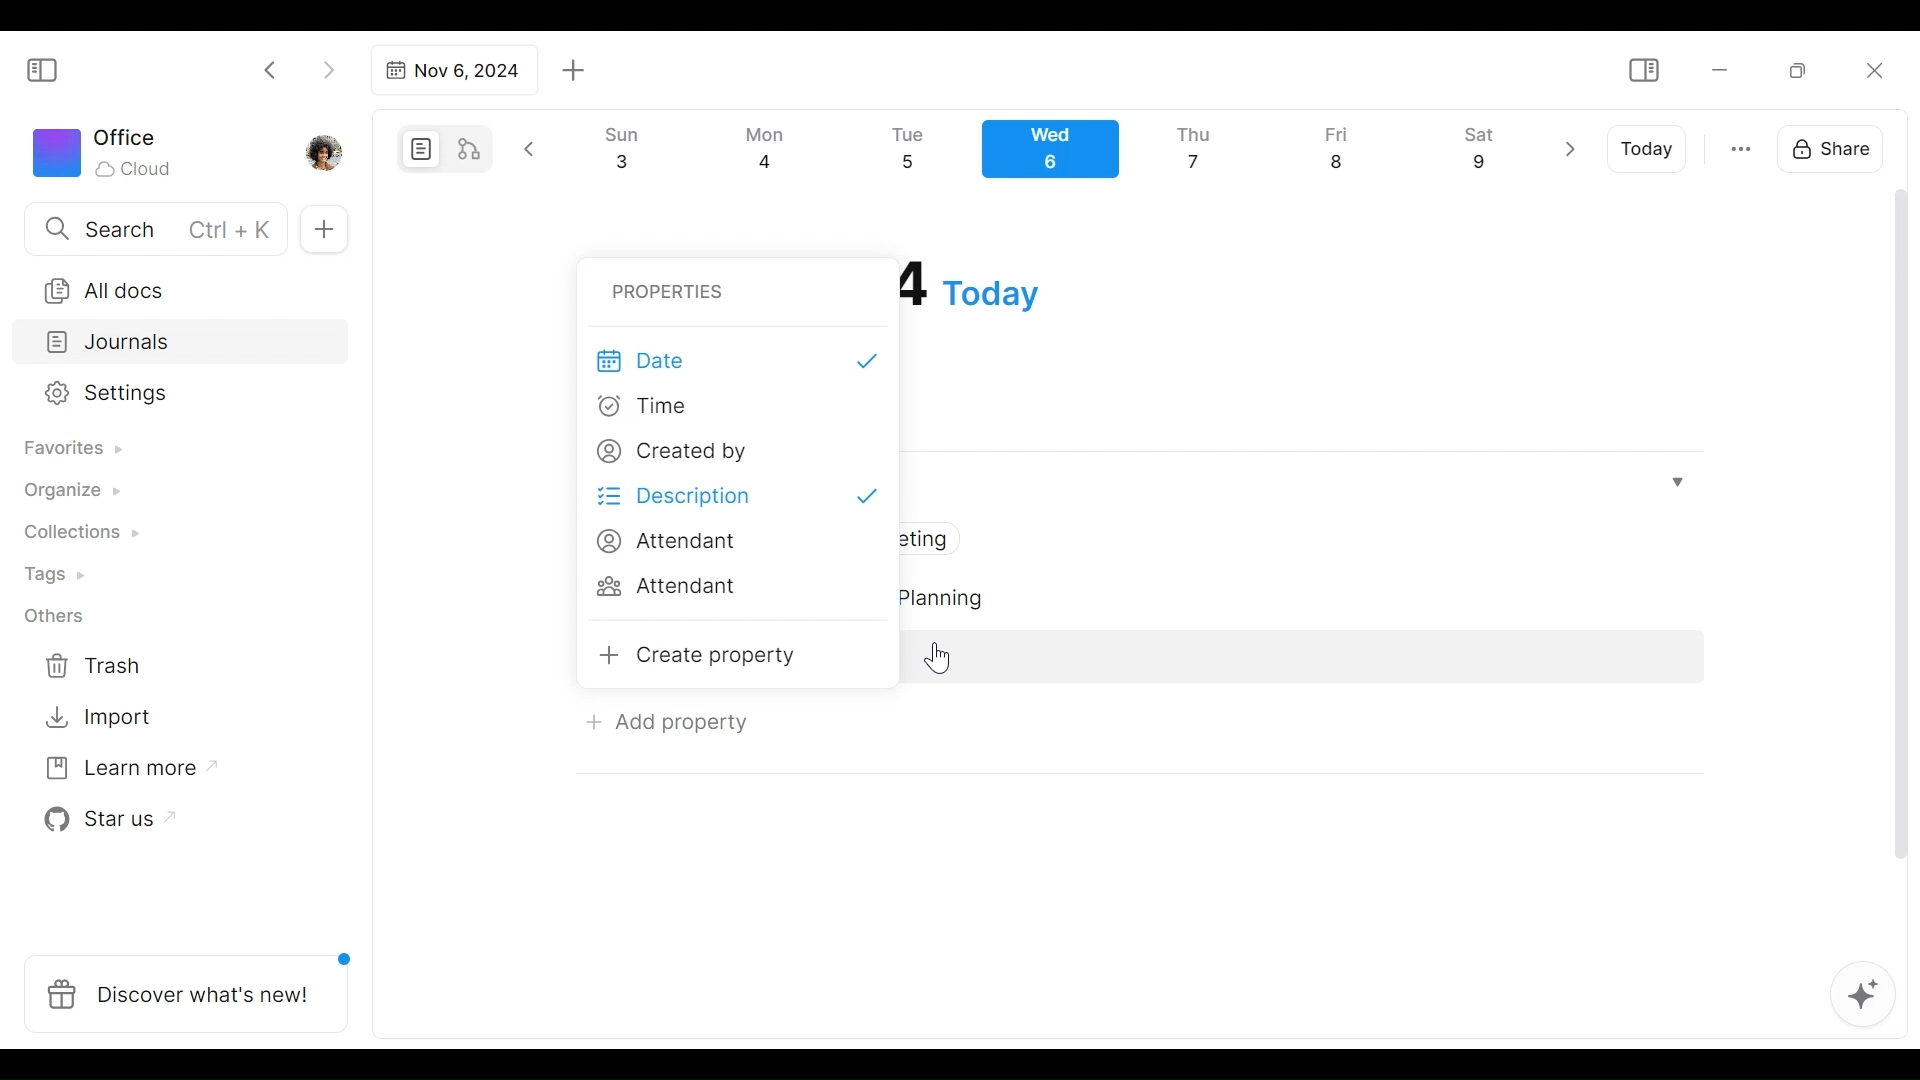  Describe the element at coordinates (173, 287) in the screenshot. I see `All documents` at that location.